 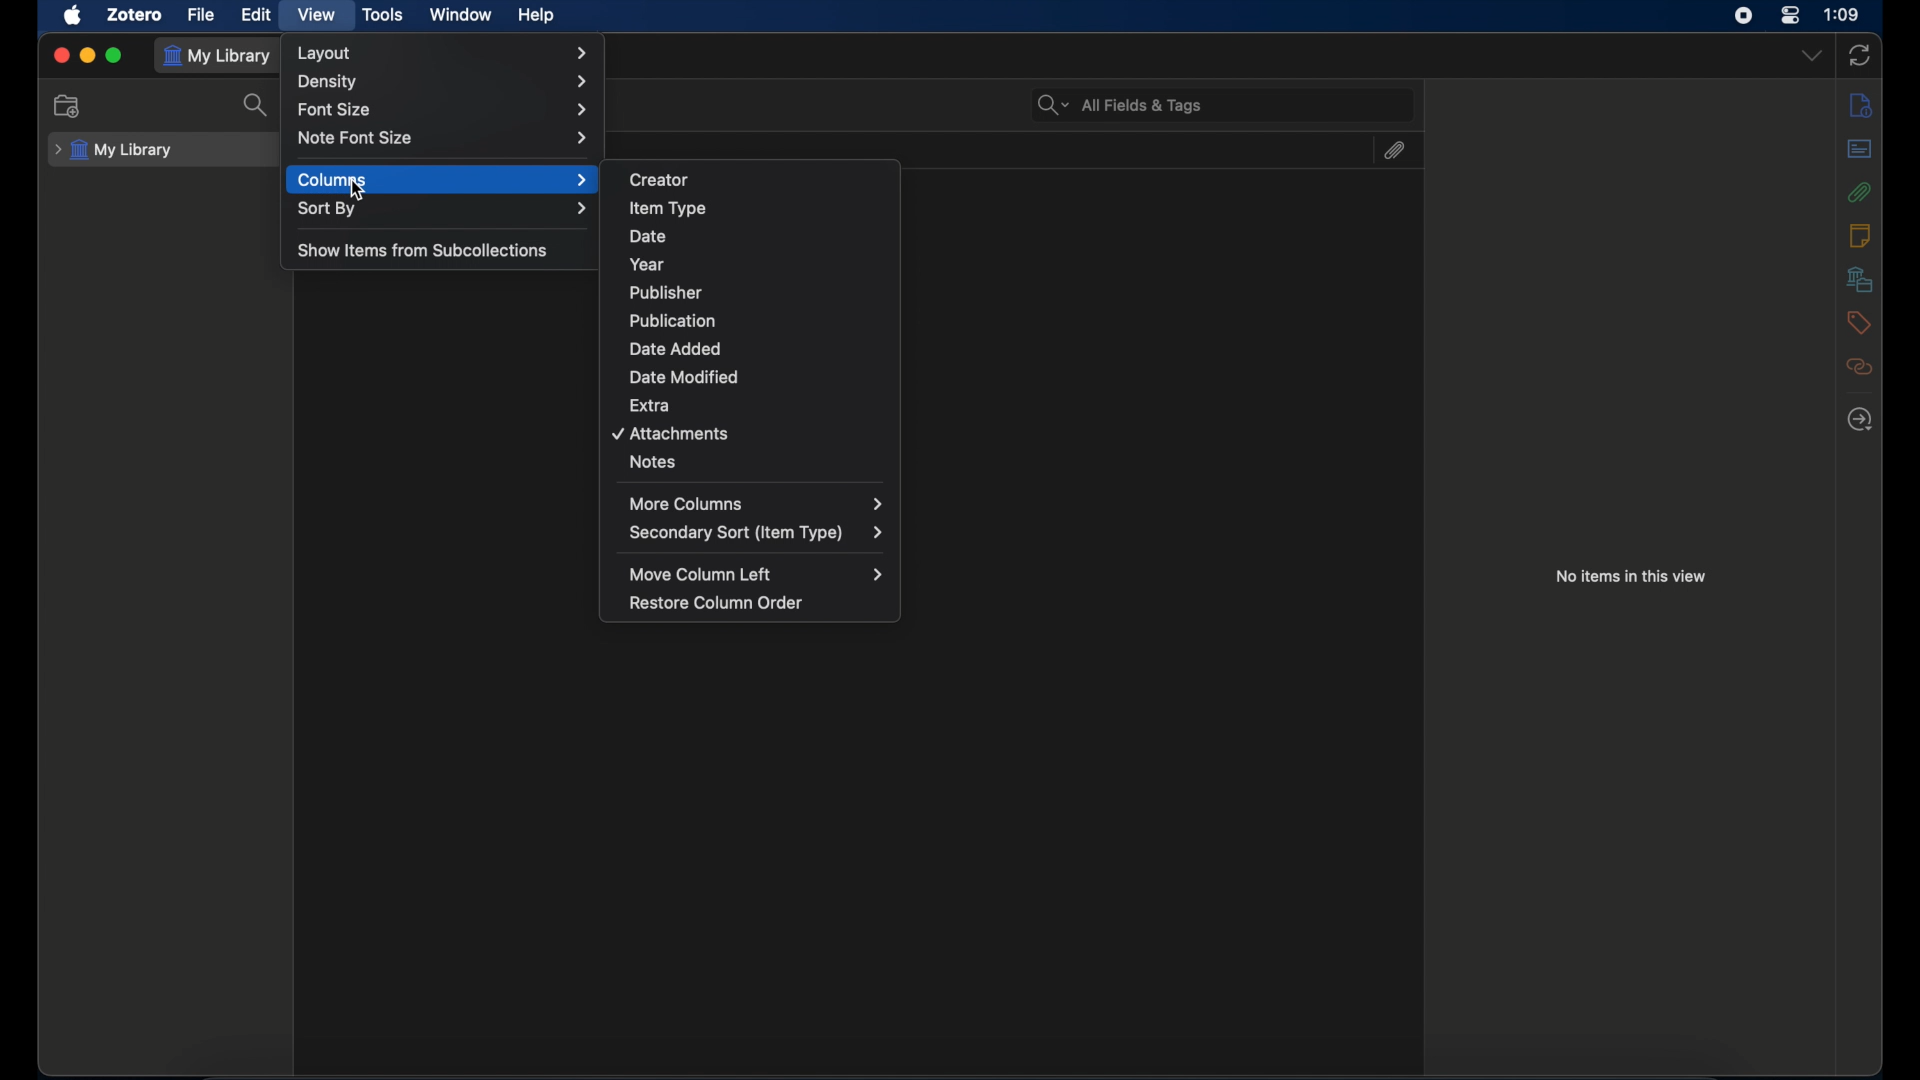 I want to click on help, so click(x=535, y=16).